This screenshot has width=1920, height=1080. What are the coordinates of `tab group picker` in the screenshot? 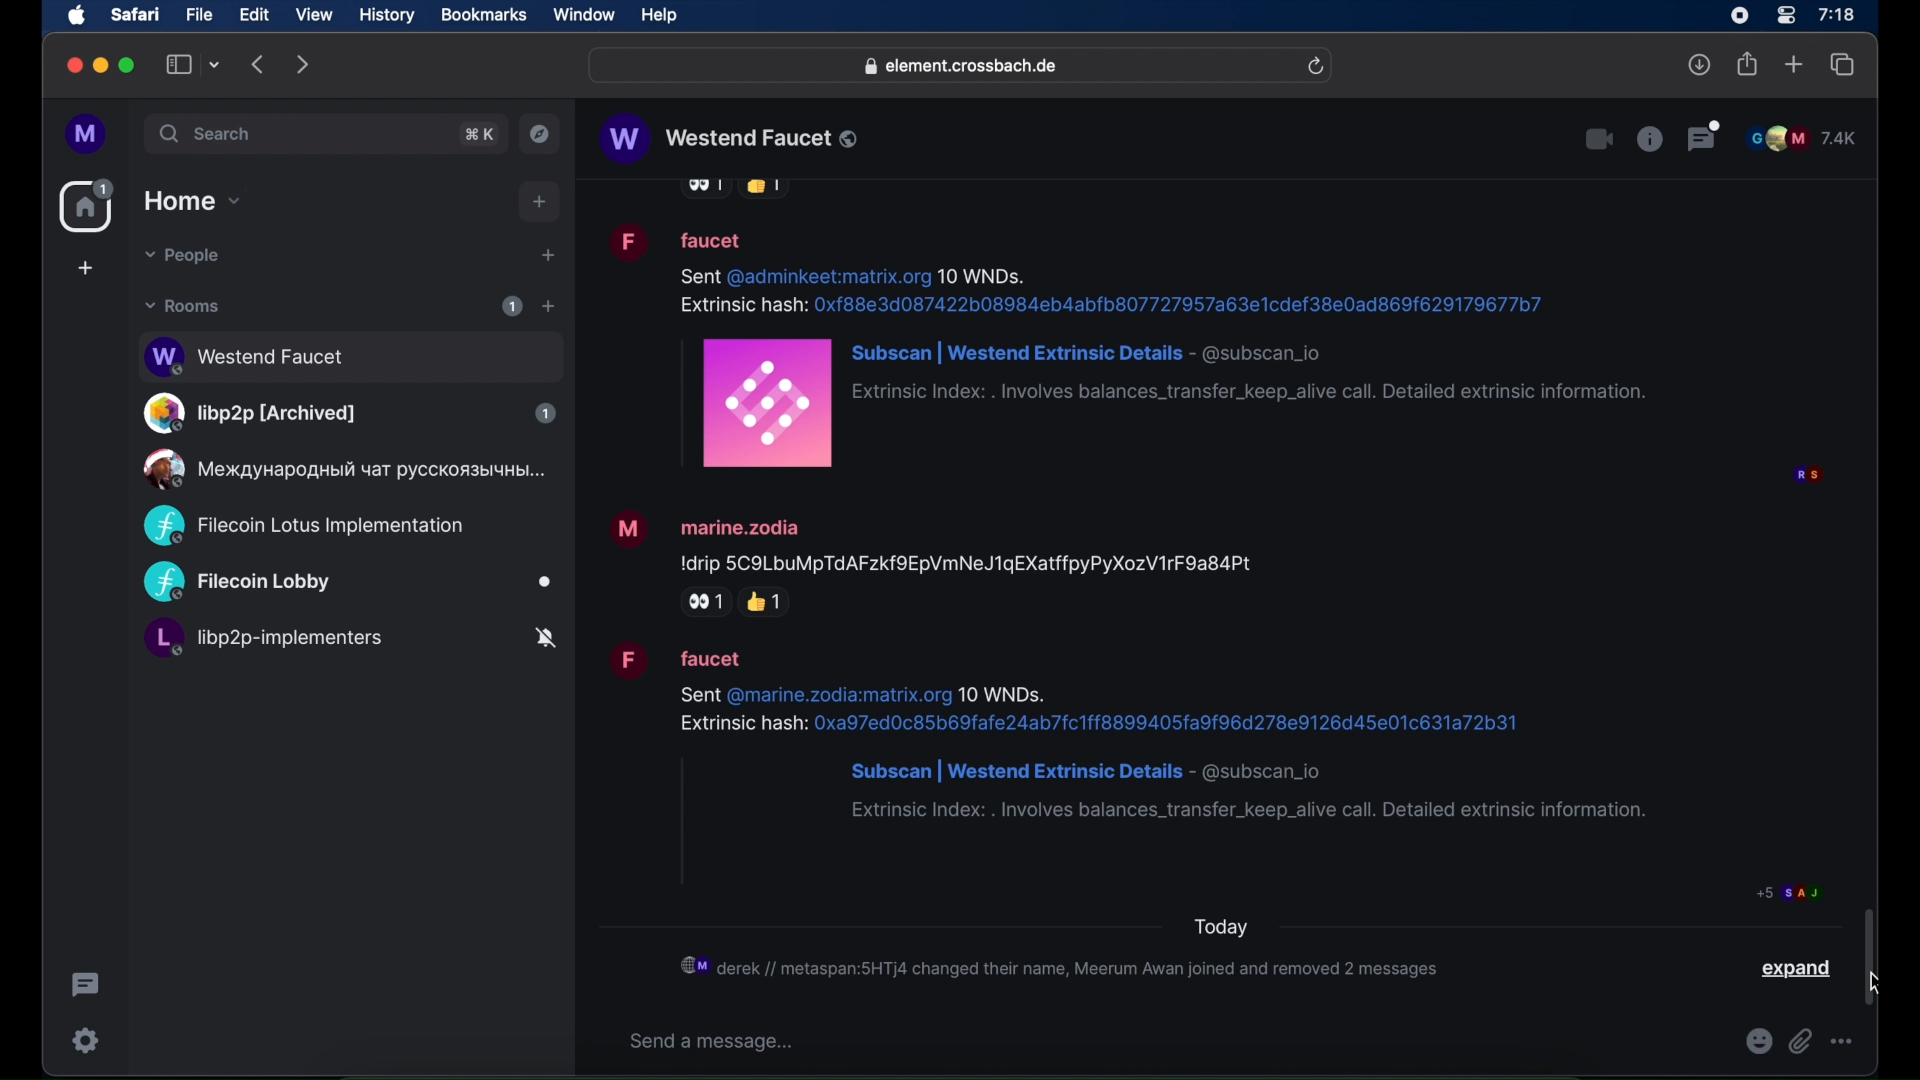 It's located at (215, 64).